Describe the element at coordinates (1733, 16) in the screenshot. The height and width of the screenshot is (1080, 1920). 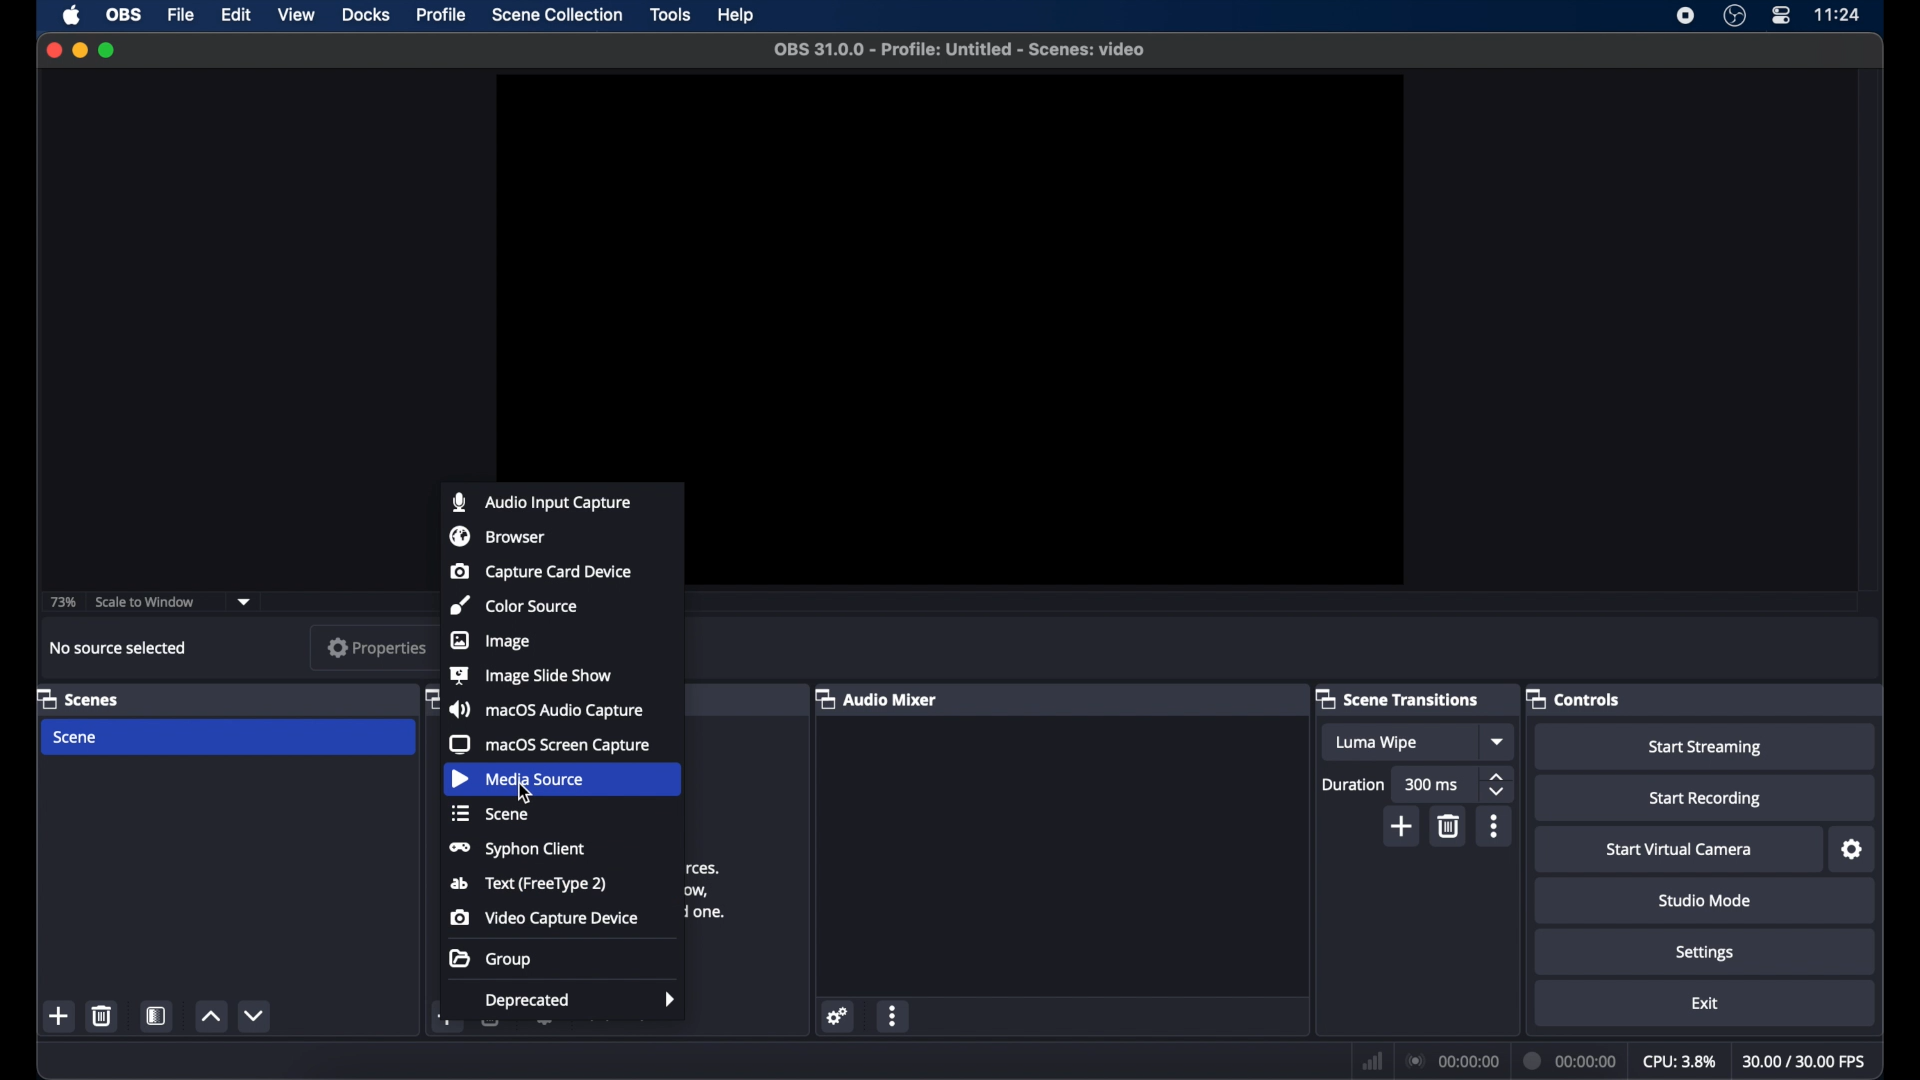
I see `obs studio` at that location.